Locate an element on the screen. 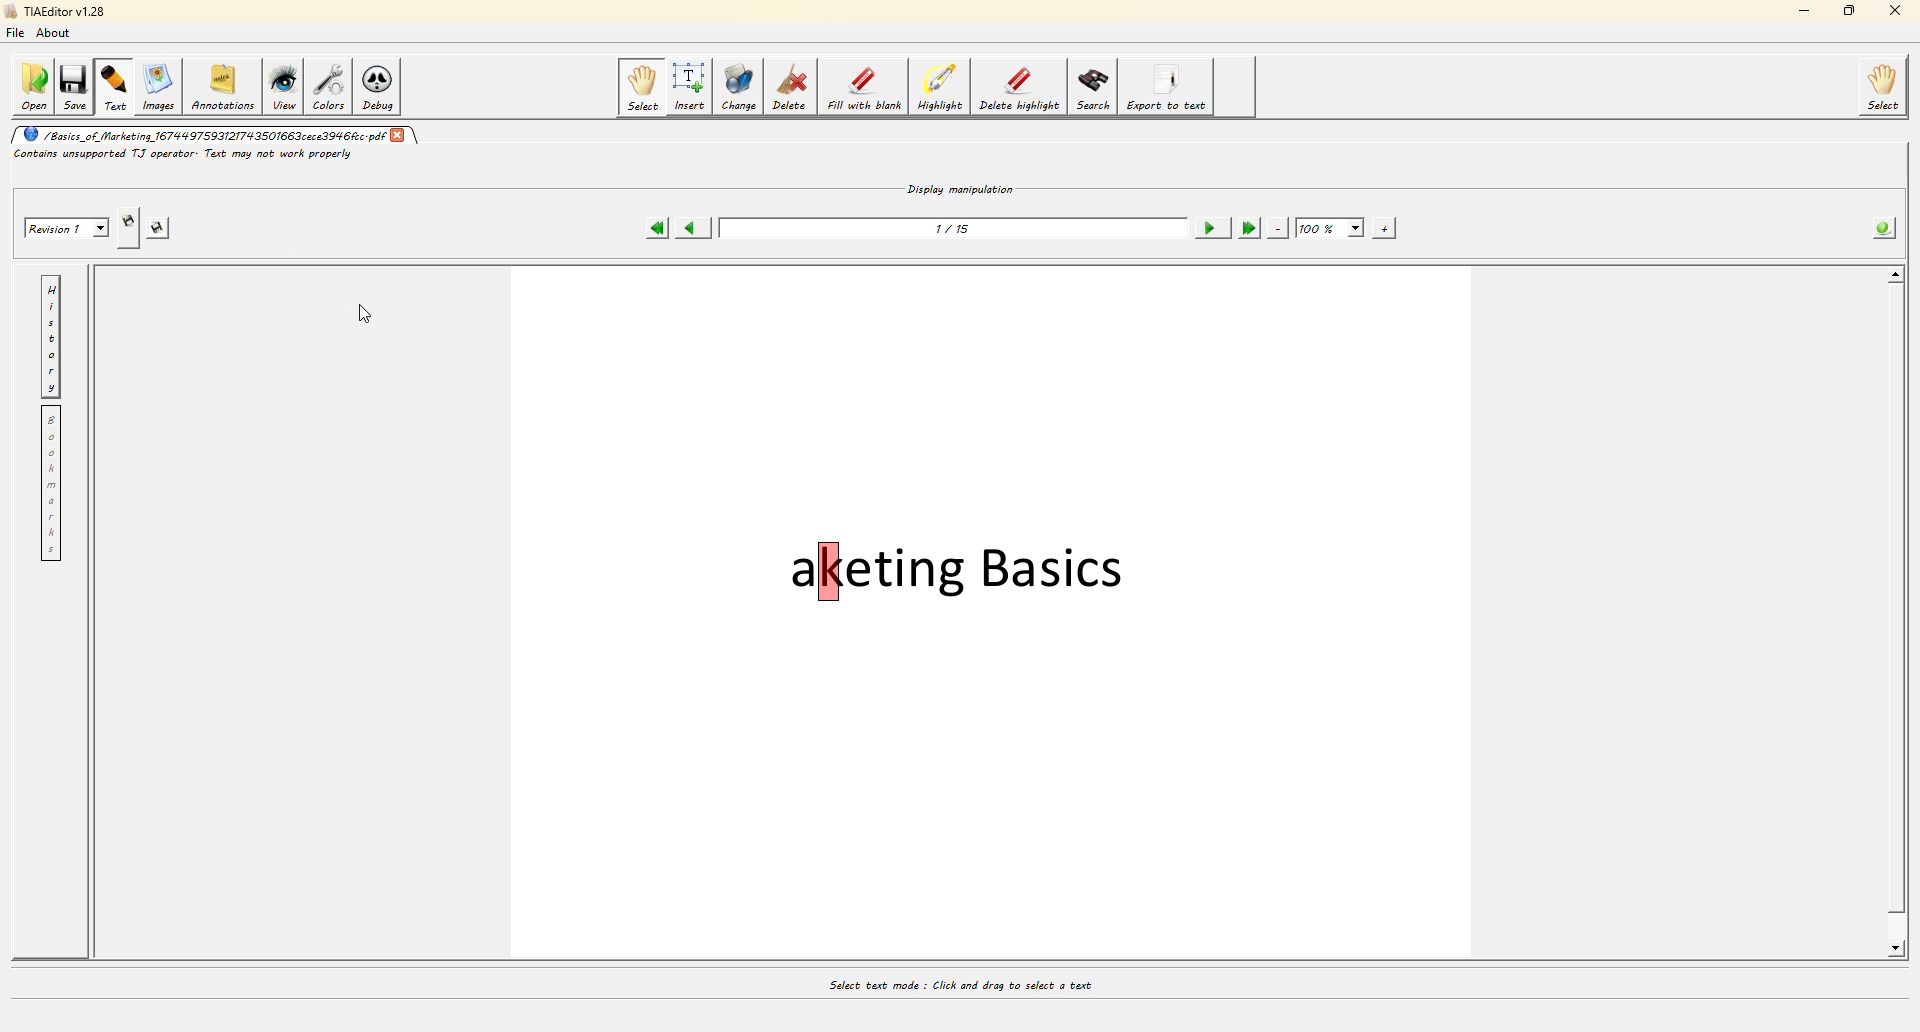 The width and height of the screenshot is (1920, 1032). close is located at coordinates (399, 132).